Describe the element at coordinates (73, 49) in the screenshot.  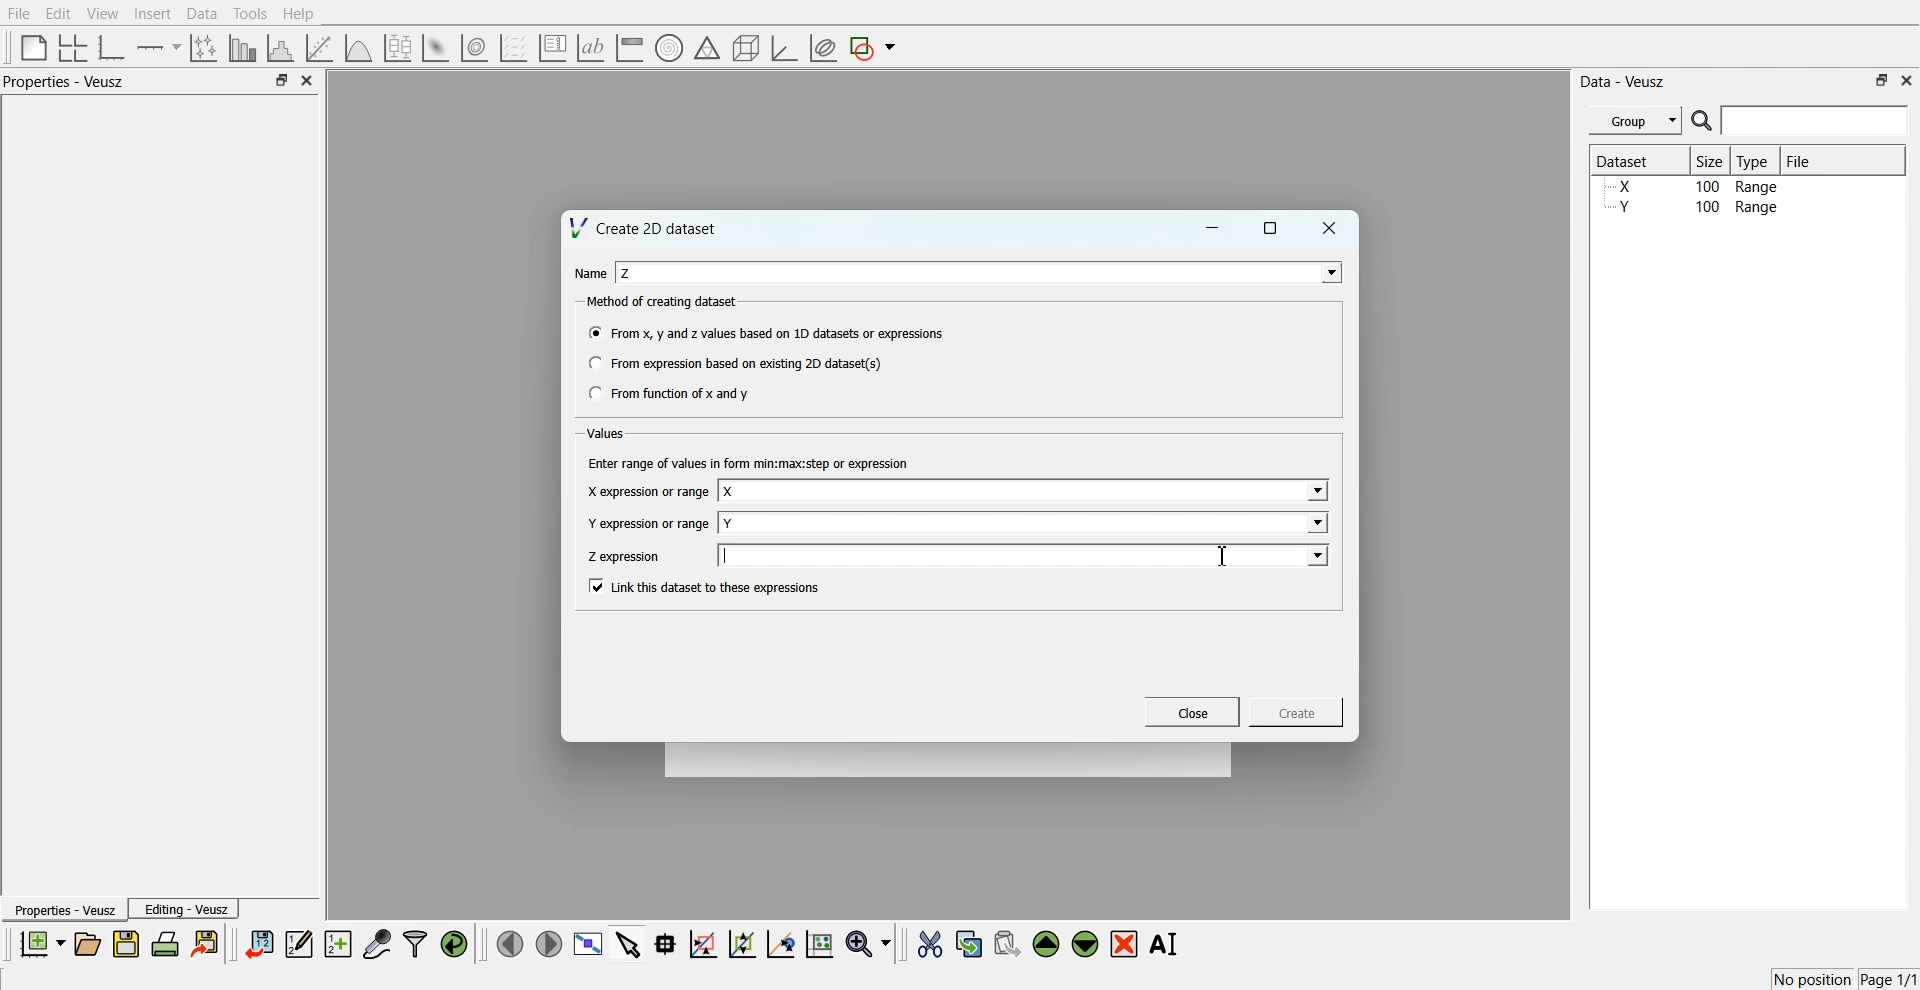
I see `Arrange graph in grid` at that location.